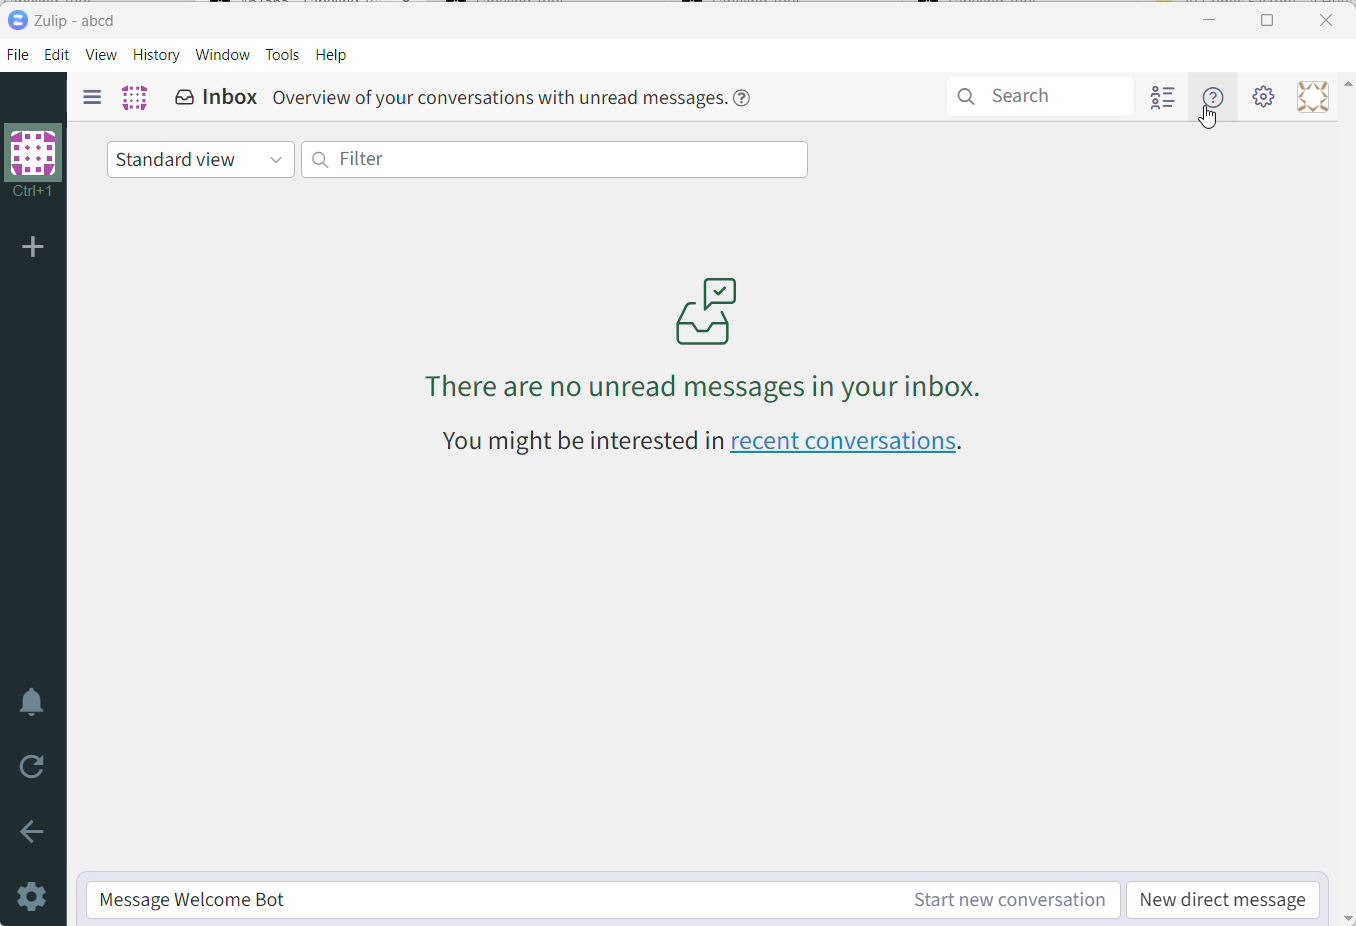 This screenshot has height=926, width=1356. I want to click on Edit, so click(59, 56).